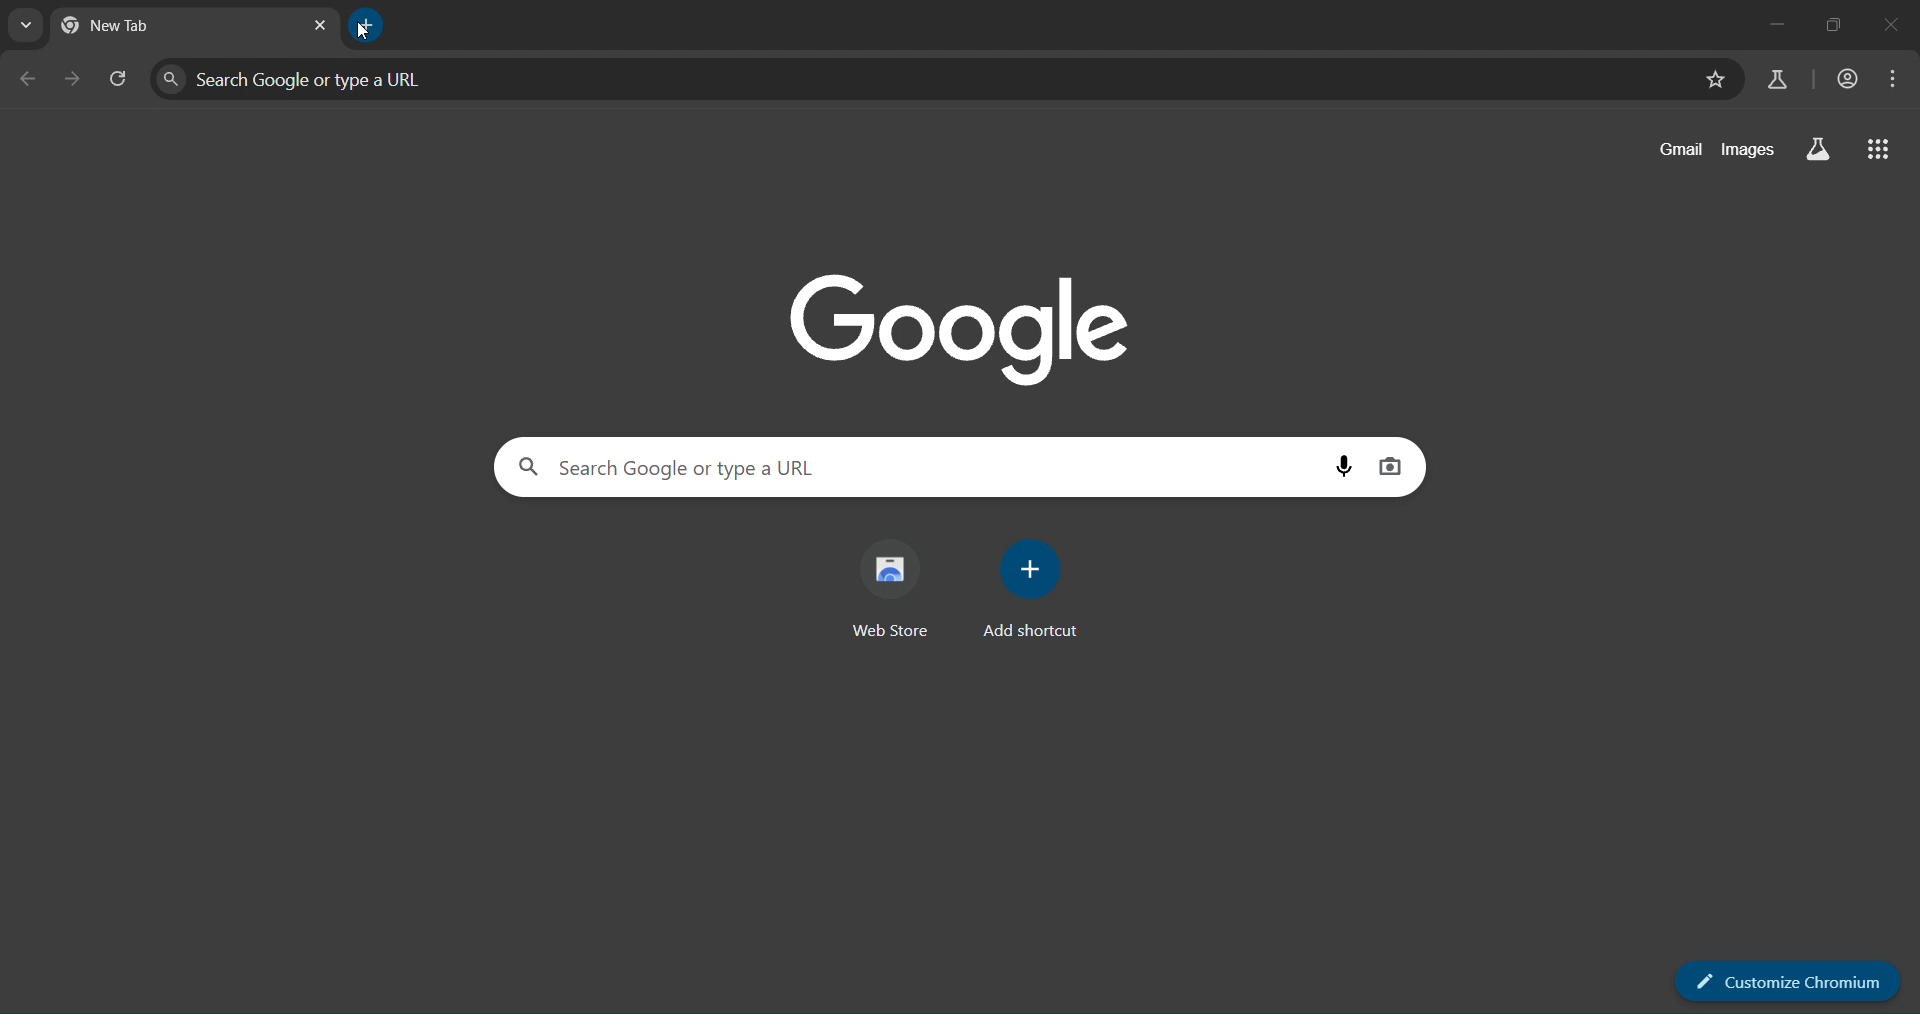 Image resolution: width=1920 pixels, height=1014 pixels. Describe the element at coordinates (1394, 466) in the screenshot. I see `image search` at that location.